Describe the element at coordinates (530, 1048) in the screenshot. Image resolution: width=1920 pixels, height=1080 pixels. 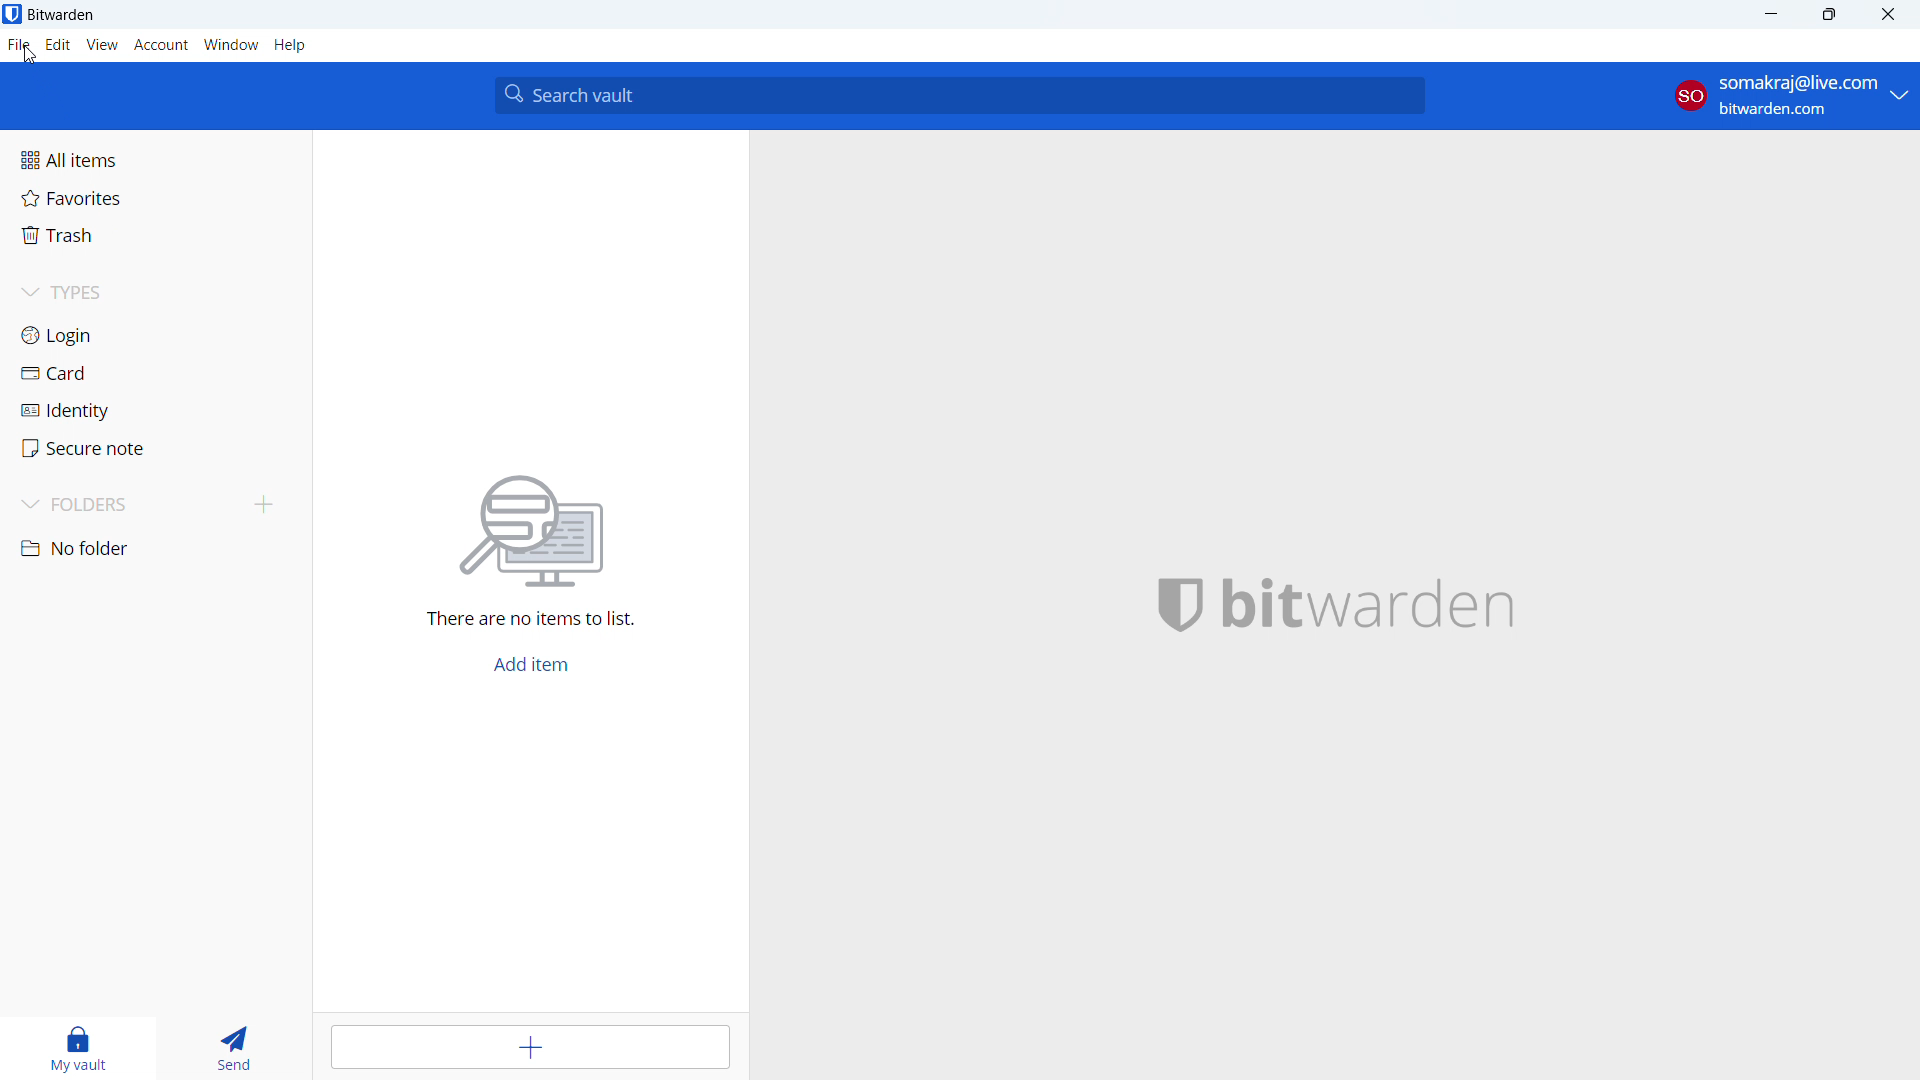
I see `add` at that location.